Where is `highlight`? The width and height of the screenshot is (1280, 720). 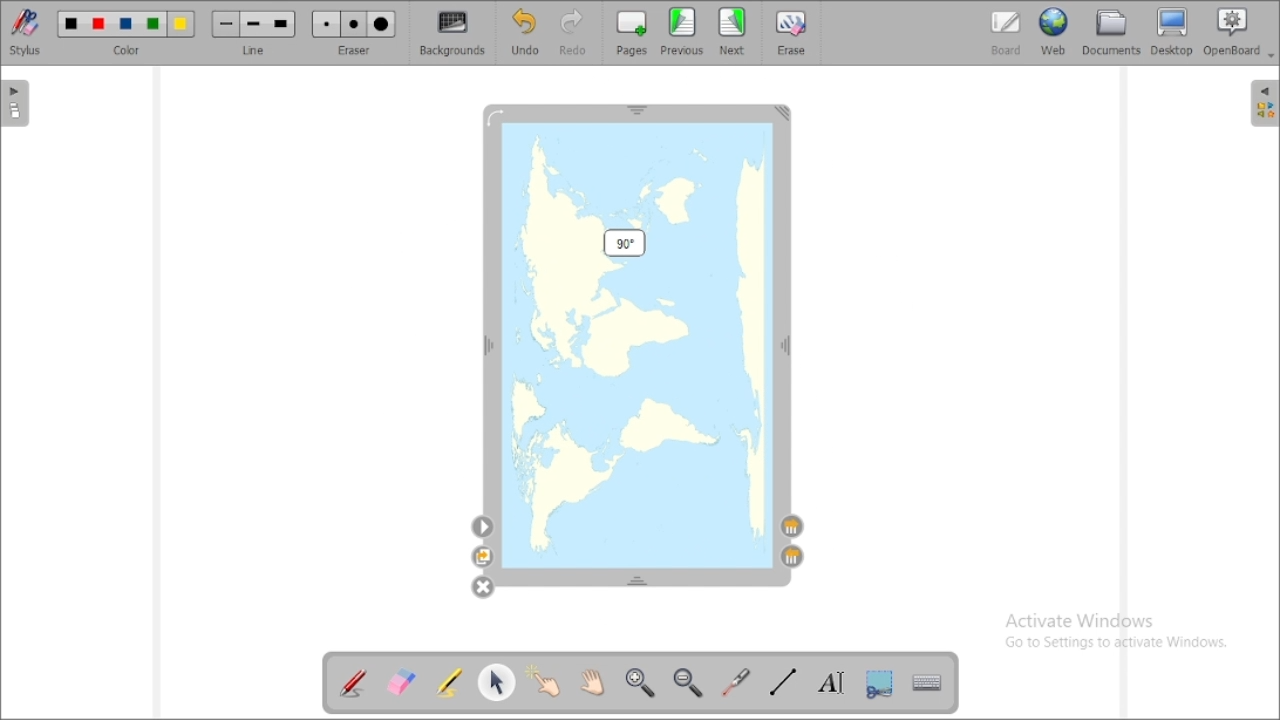
highlight is located at coordinates (448, 682).